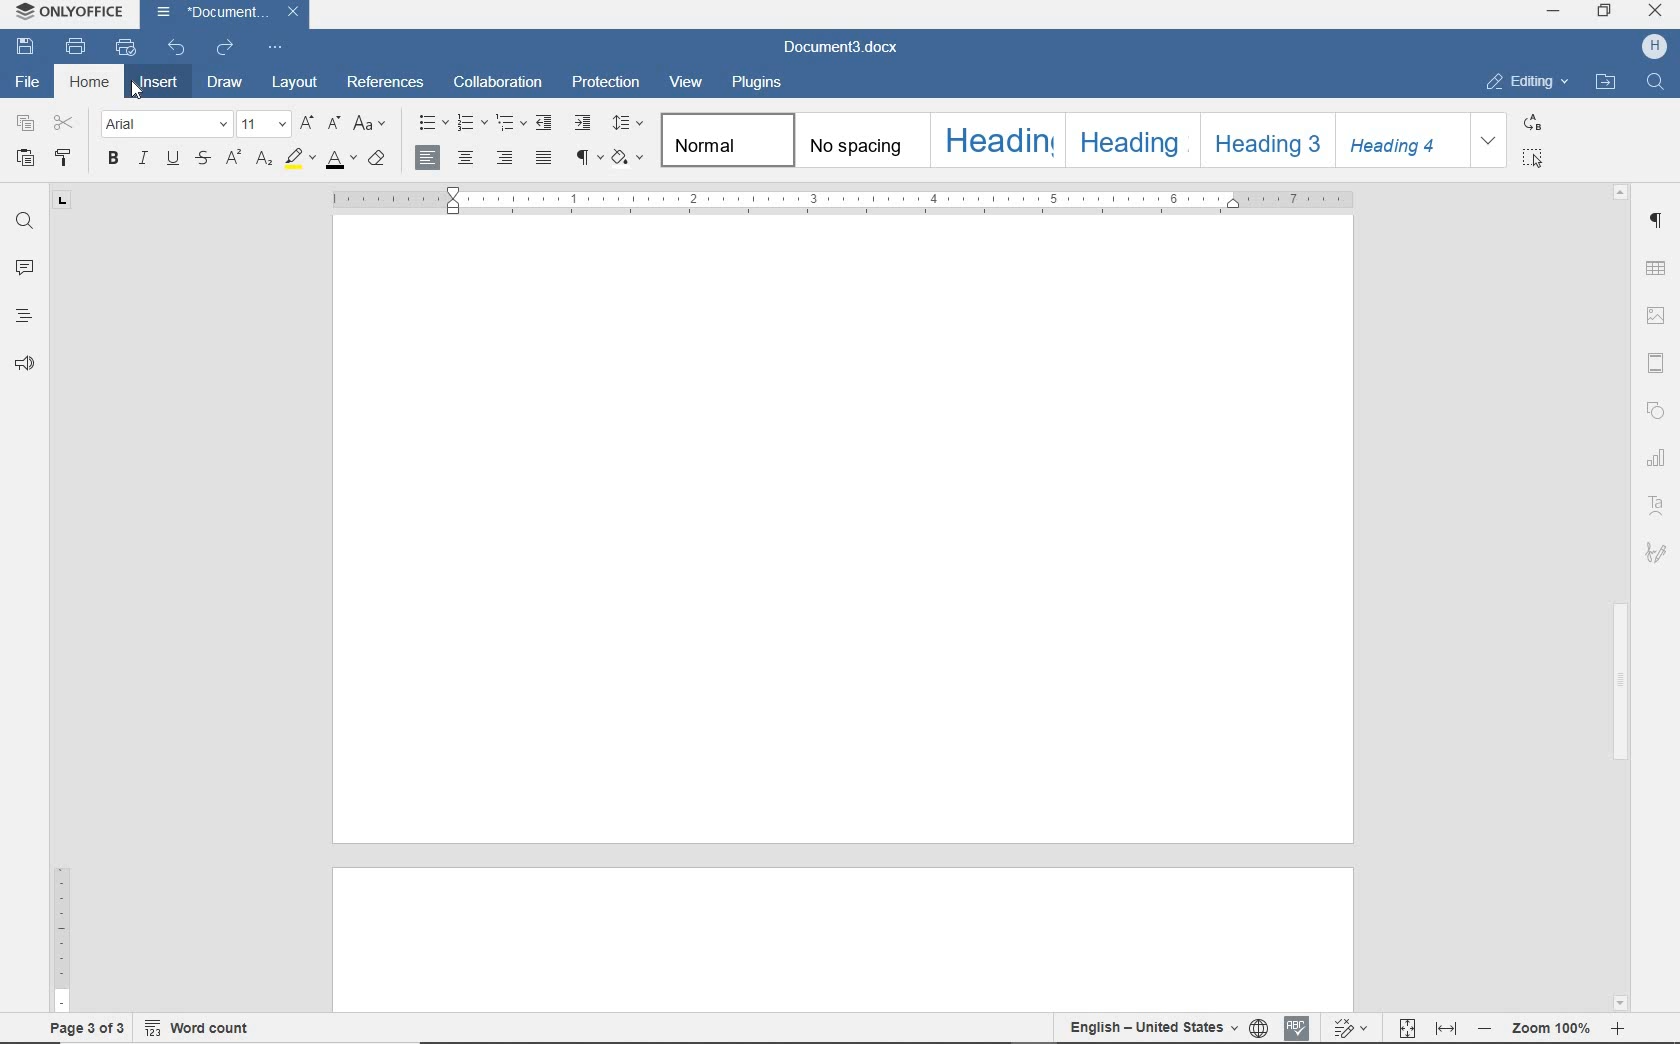  I want to click on Track changes, so click(1347, 1022).